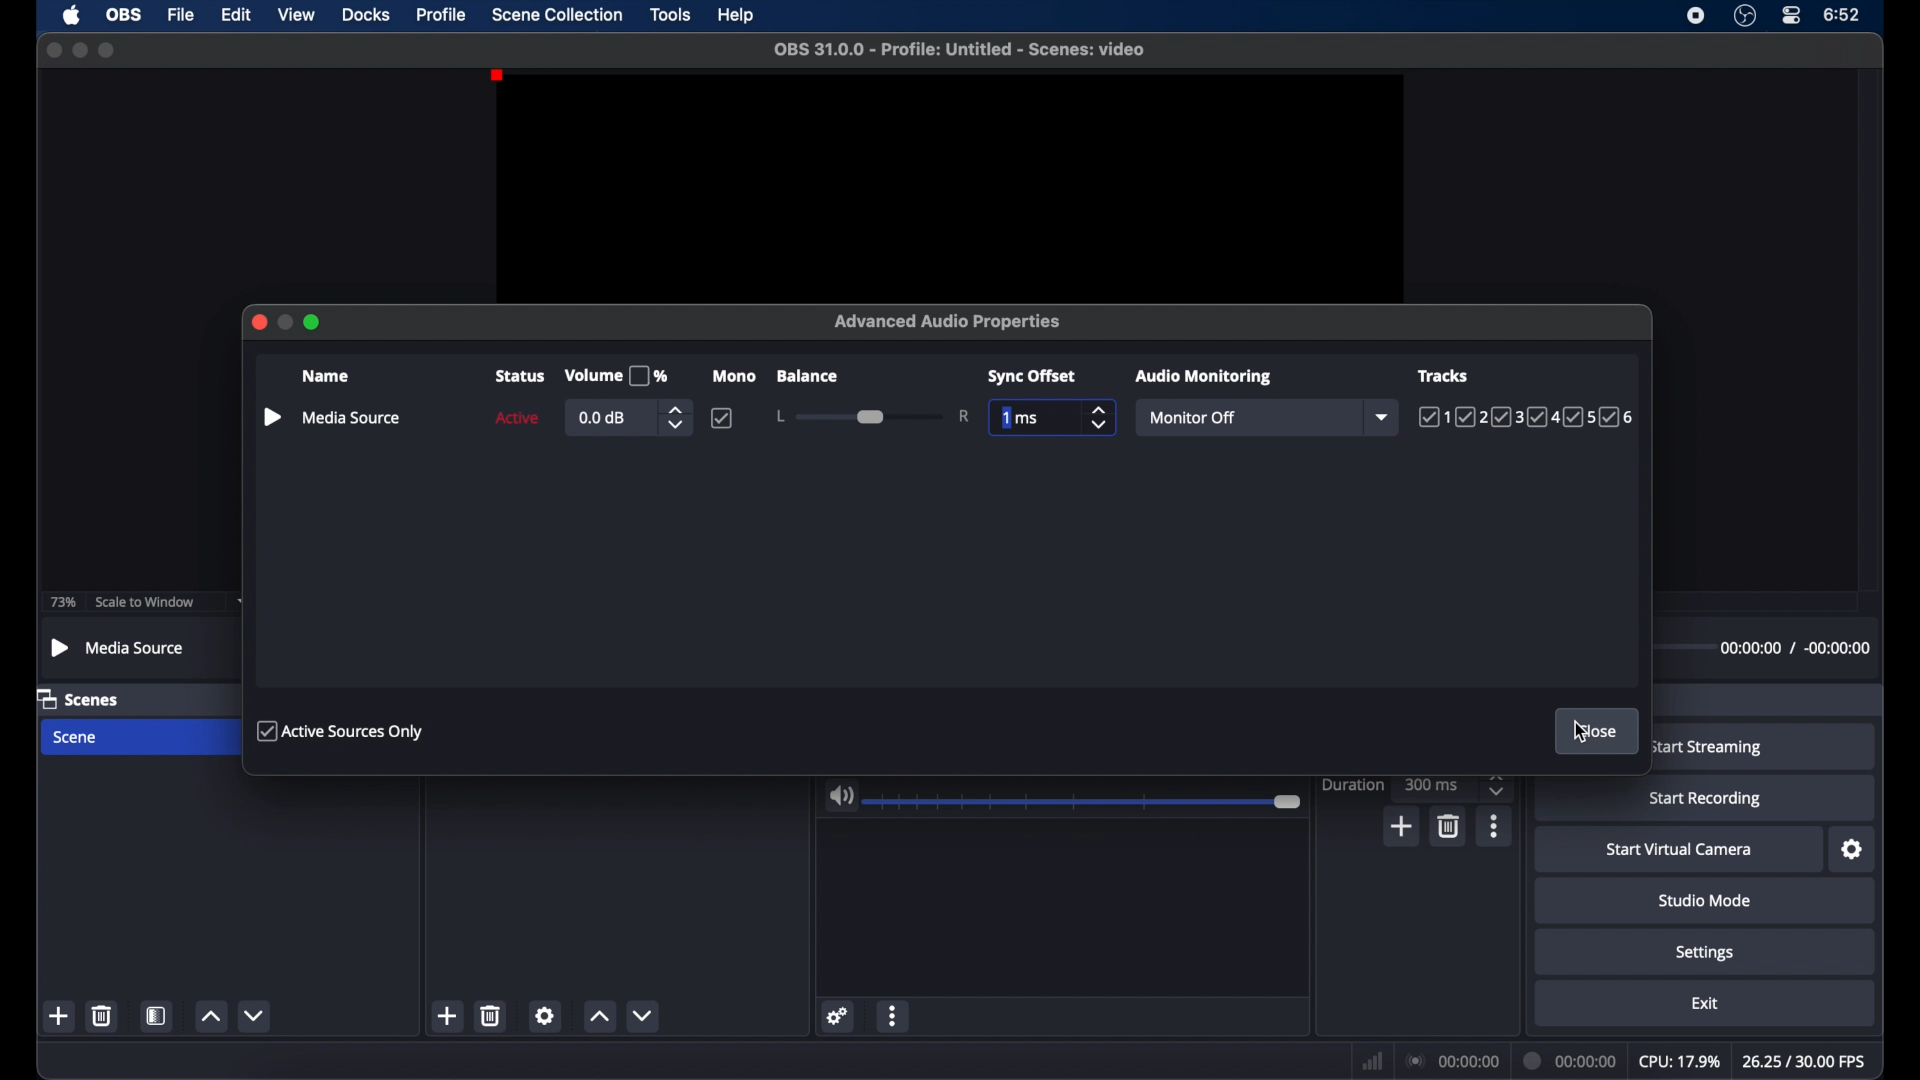  What do you see at coordinates (78, 698) in the screenshot?
I see `scenes` at bounding box center [78, 698].